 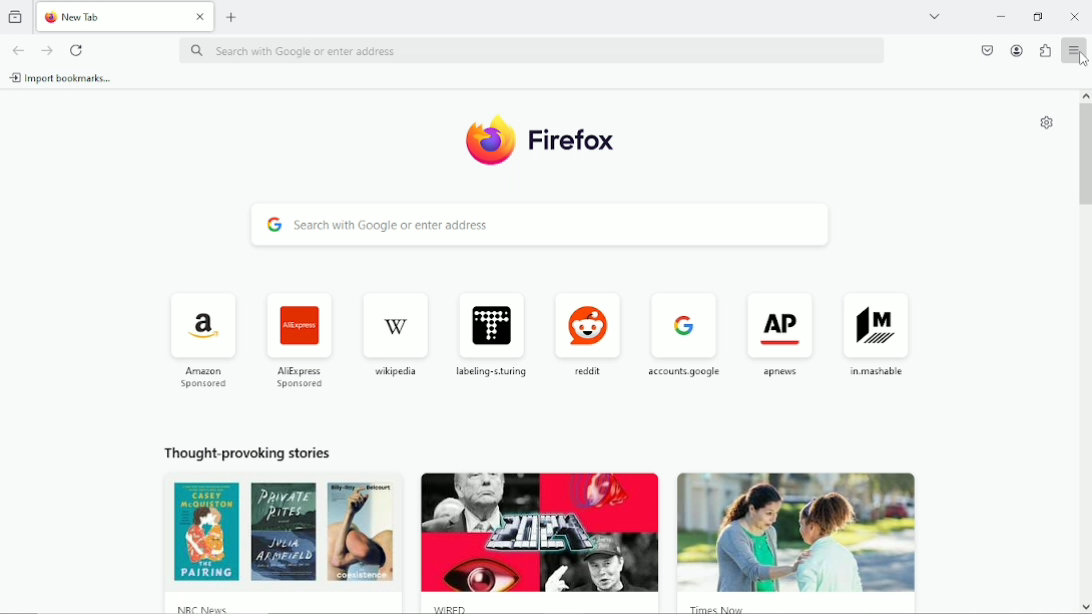 What do you see at coordinates (257, 451) in the screenshot?
I see `Thought provoking stories` at bounding box center [257, 451].